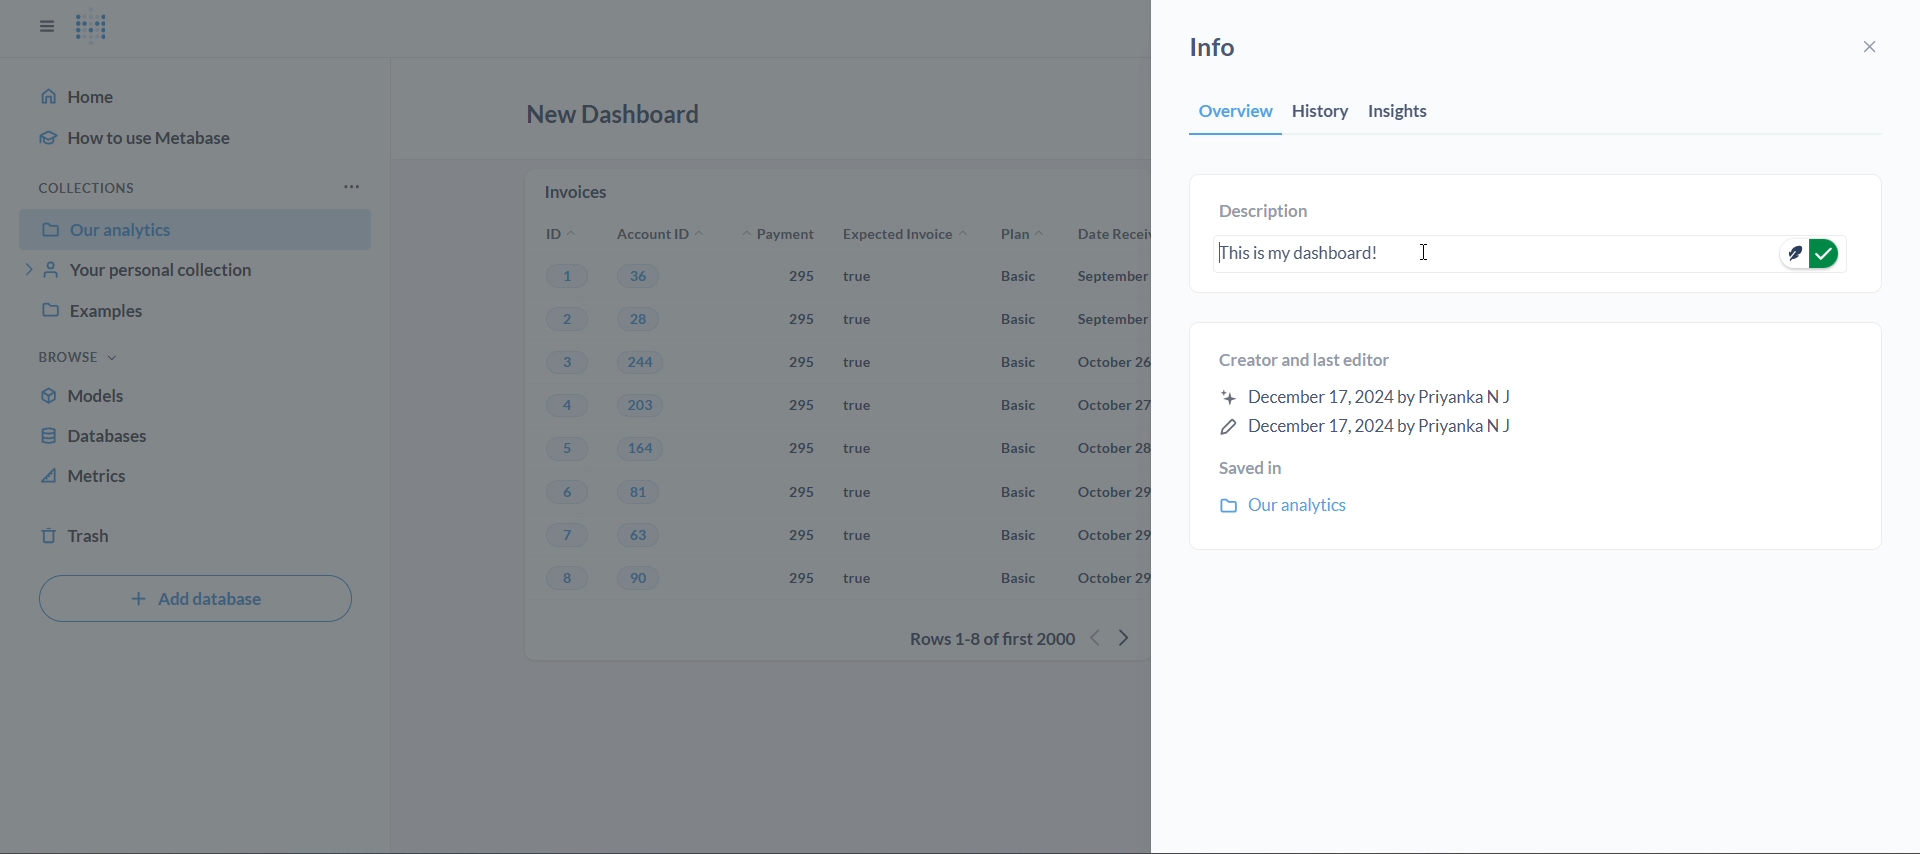 Image resolution: width=1920 pixels, height=854 pixels. Describe the element at coordinates (855, 535) in the screenshot. I see `true` at that location.